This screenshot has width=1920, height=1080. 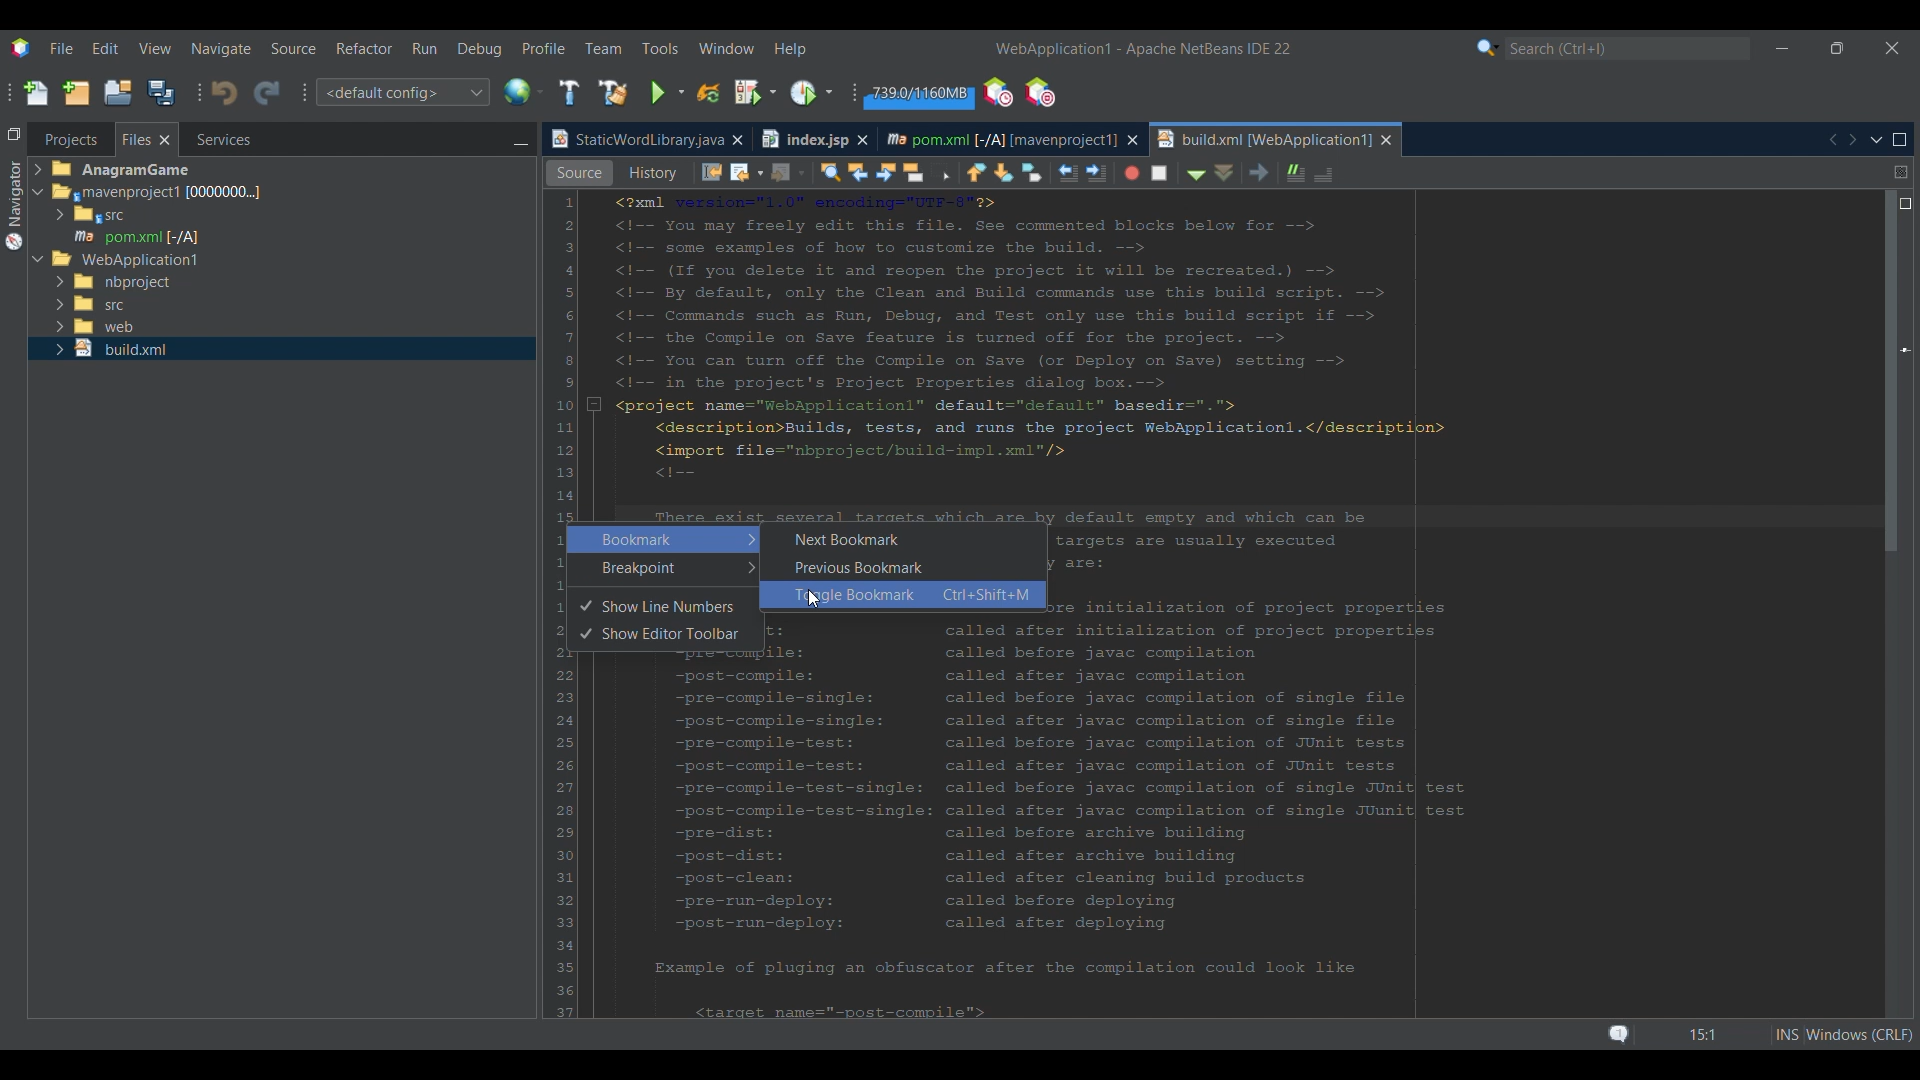 What do you see at coordinates (281, 349) in the screenshot?
I see `Selected file highlighted` at bounding box center [281, 349].